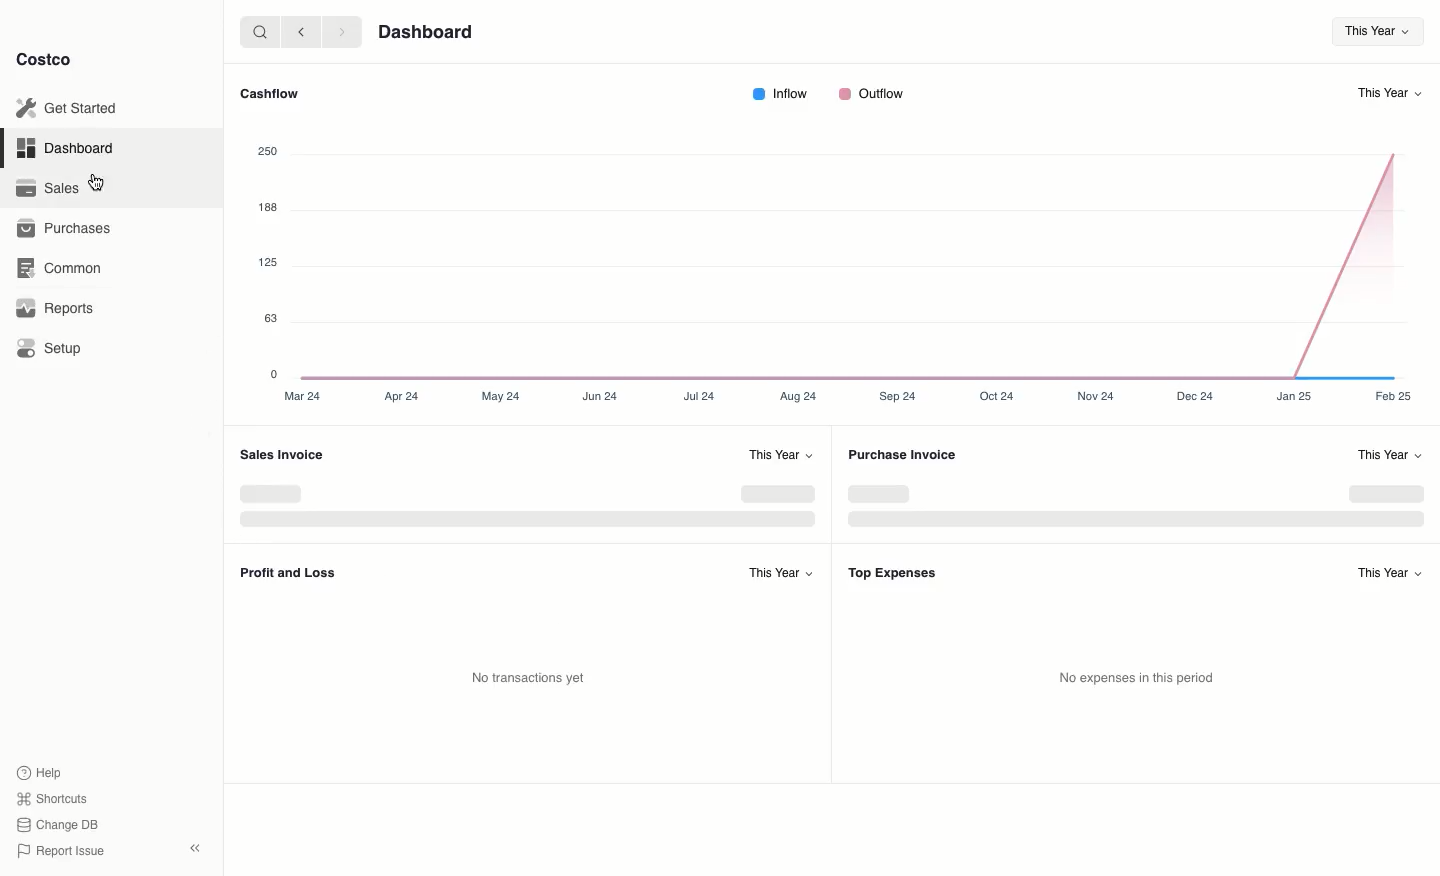  Describe the element at coordinates (897, 395) in the screenshot. I see `Sep24` at that location.